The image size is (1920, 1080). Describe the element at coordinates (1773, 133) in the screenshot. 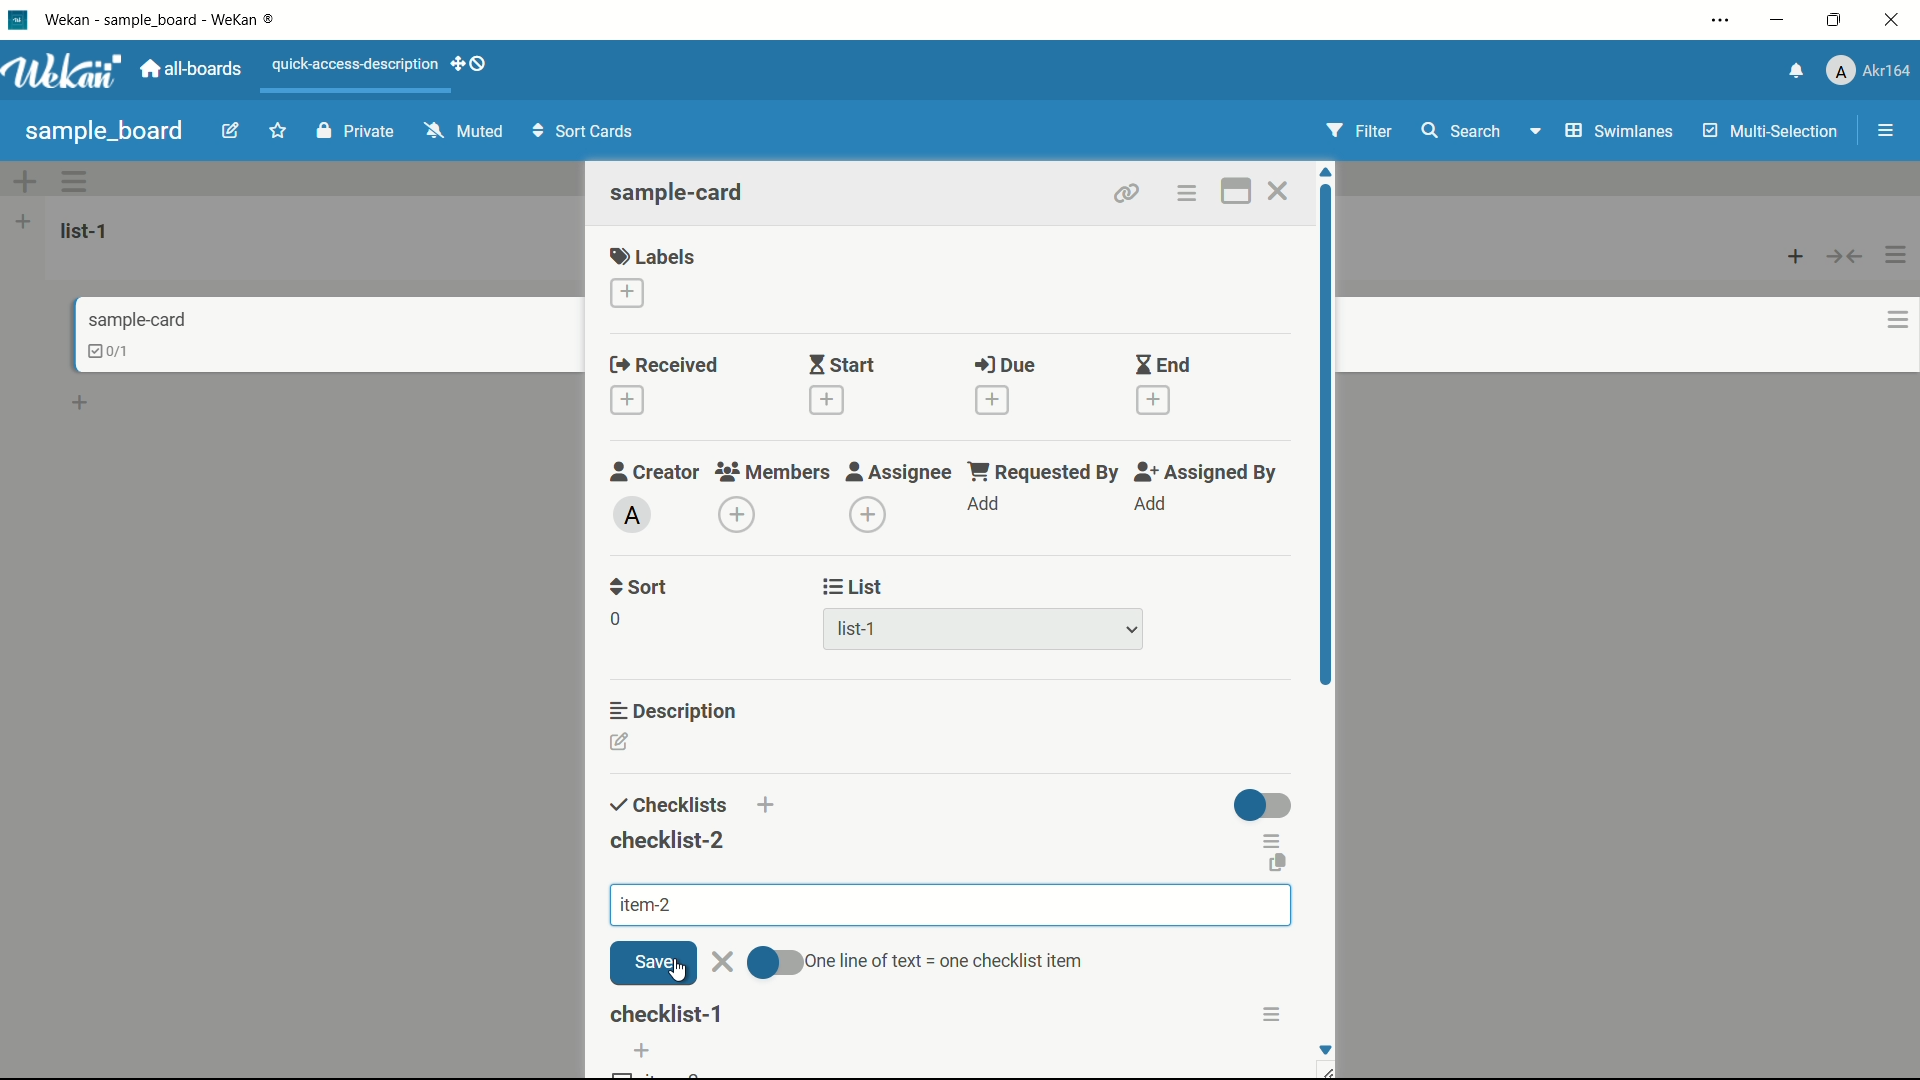

I see `multi selection` at that location.